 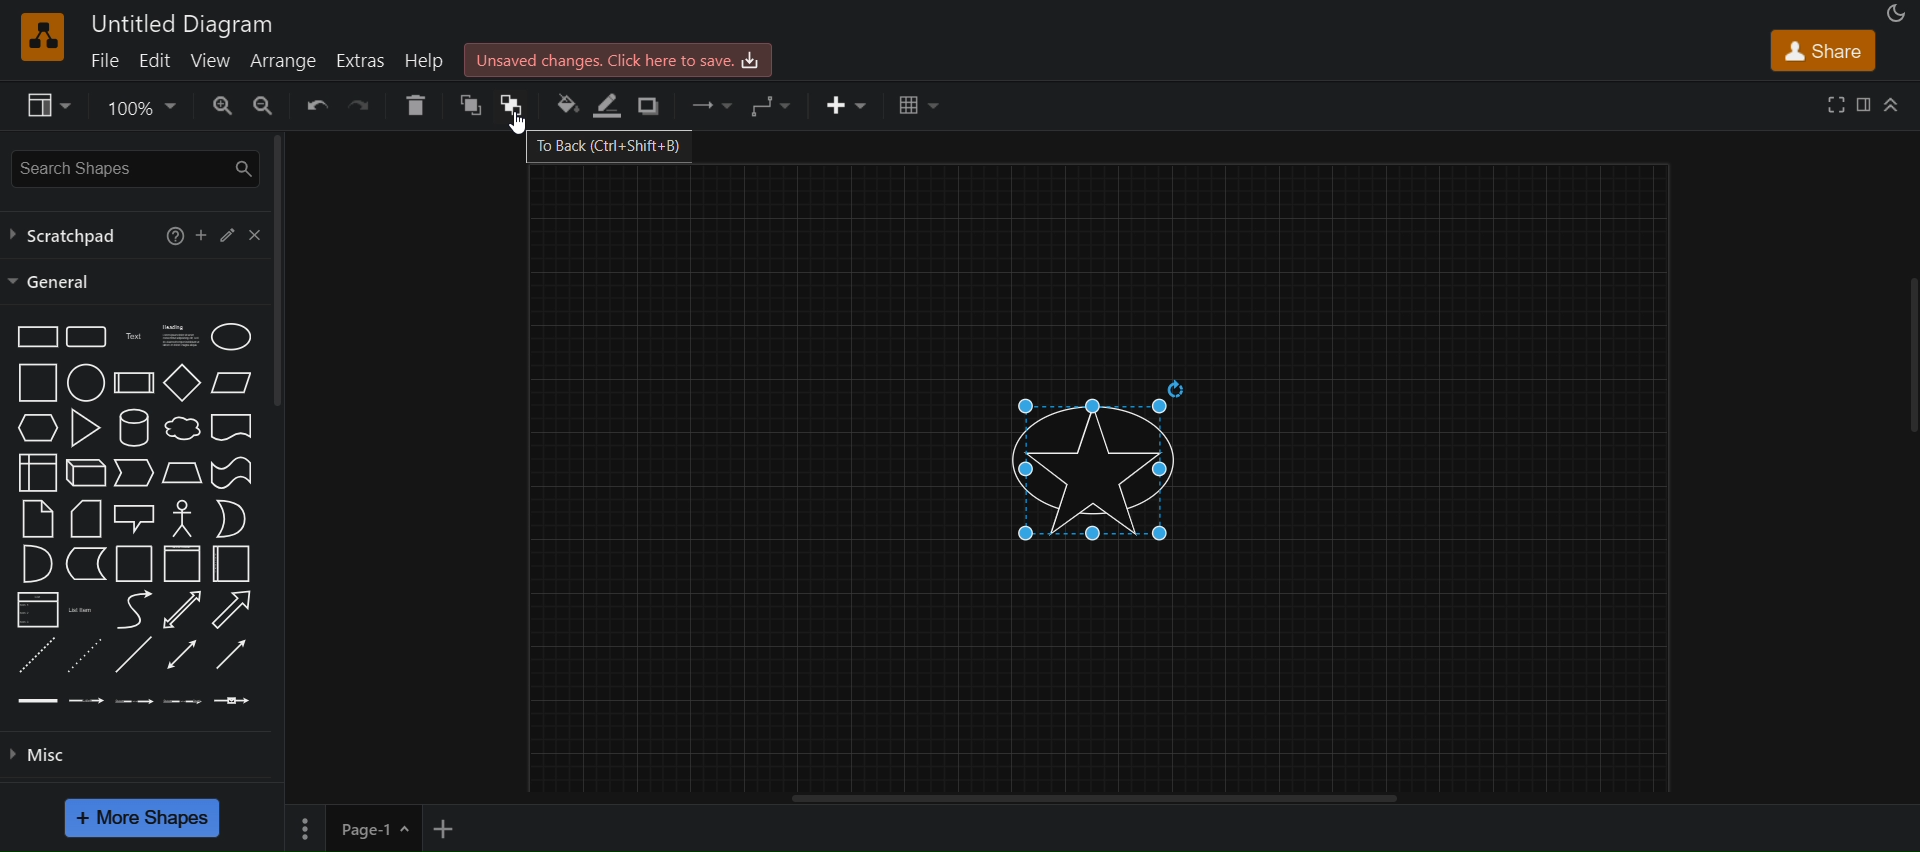 I want to click on help, so click(x=427, y=63).